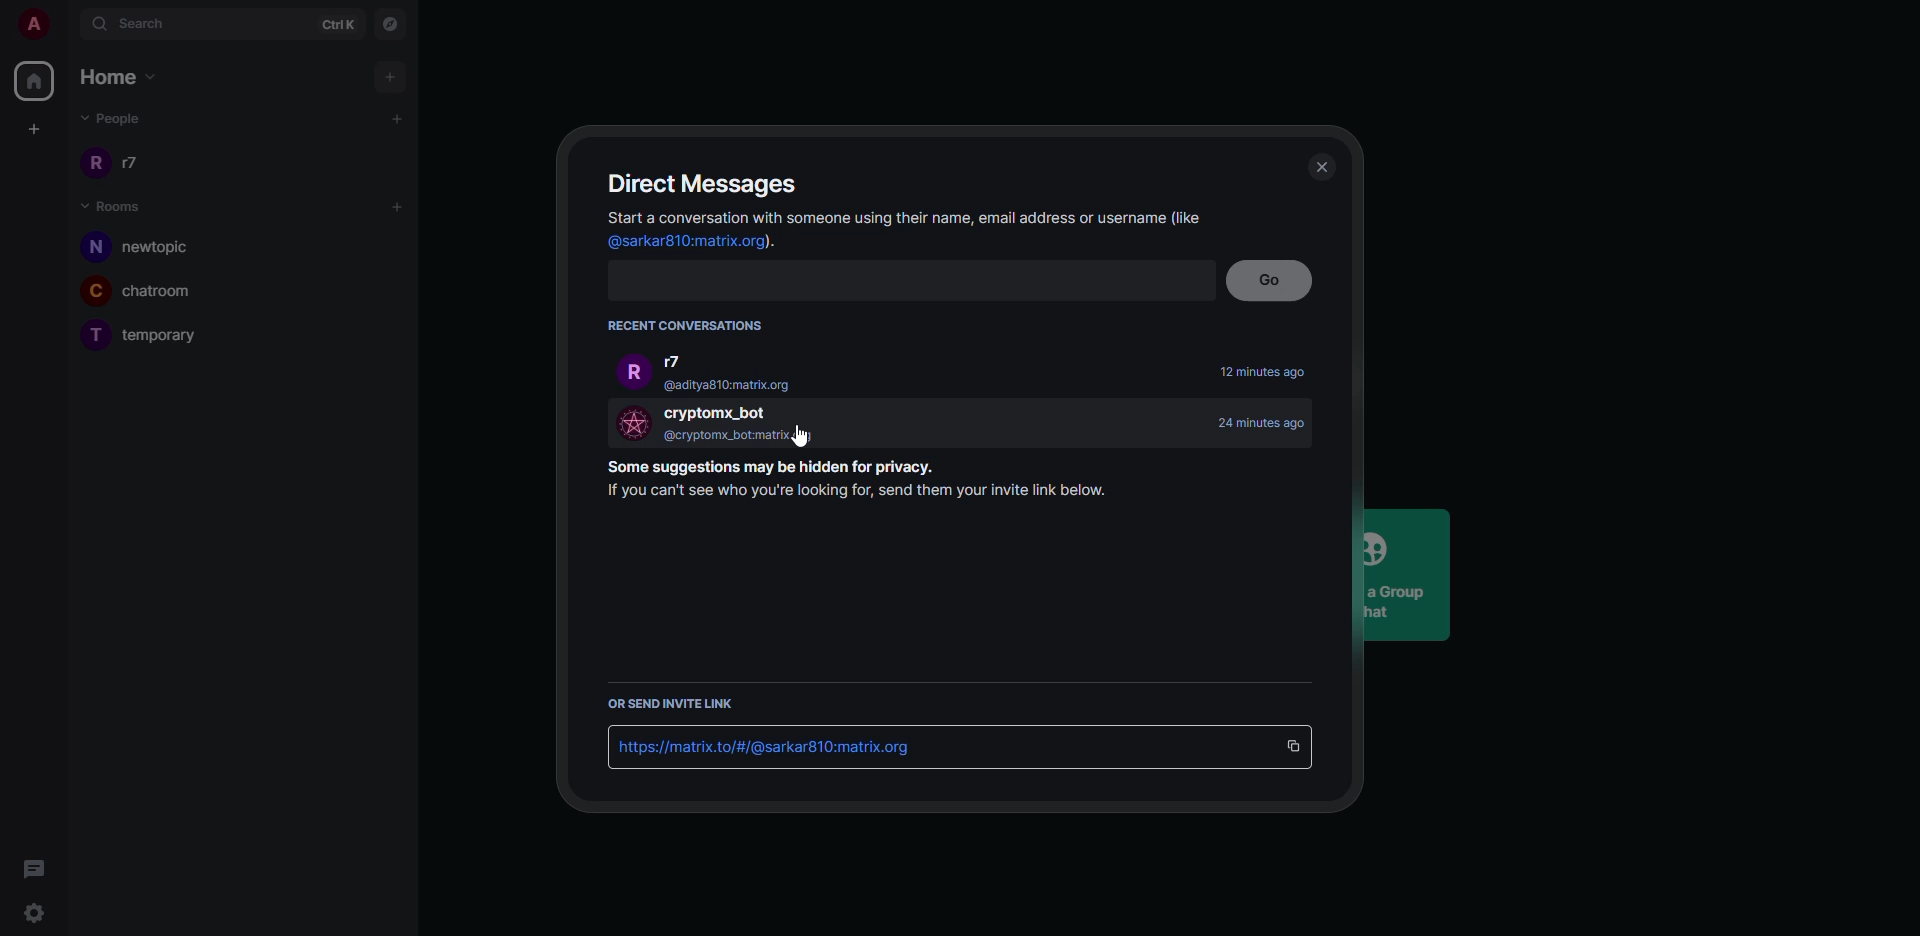 This screenshot has width=1920, height=936. I want to click on chatroom, so click(170, 292).